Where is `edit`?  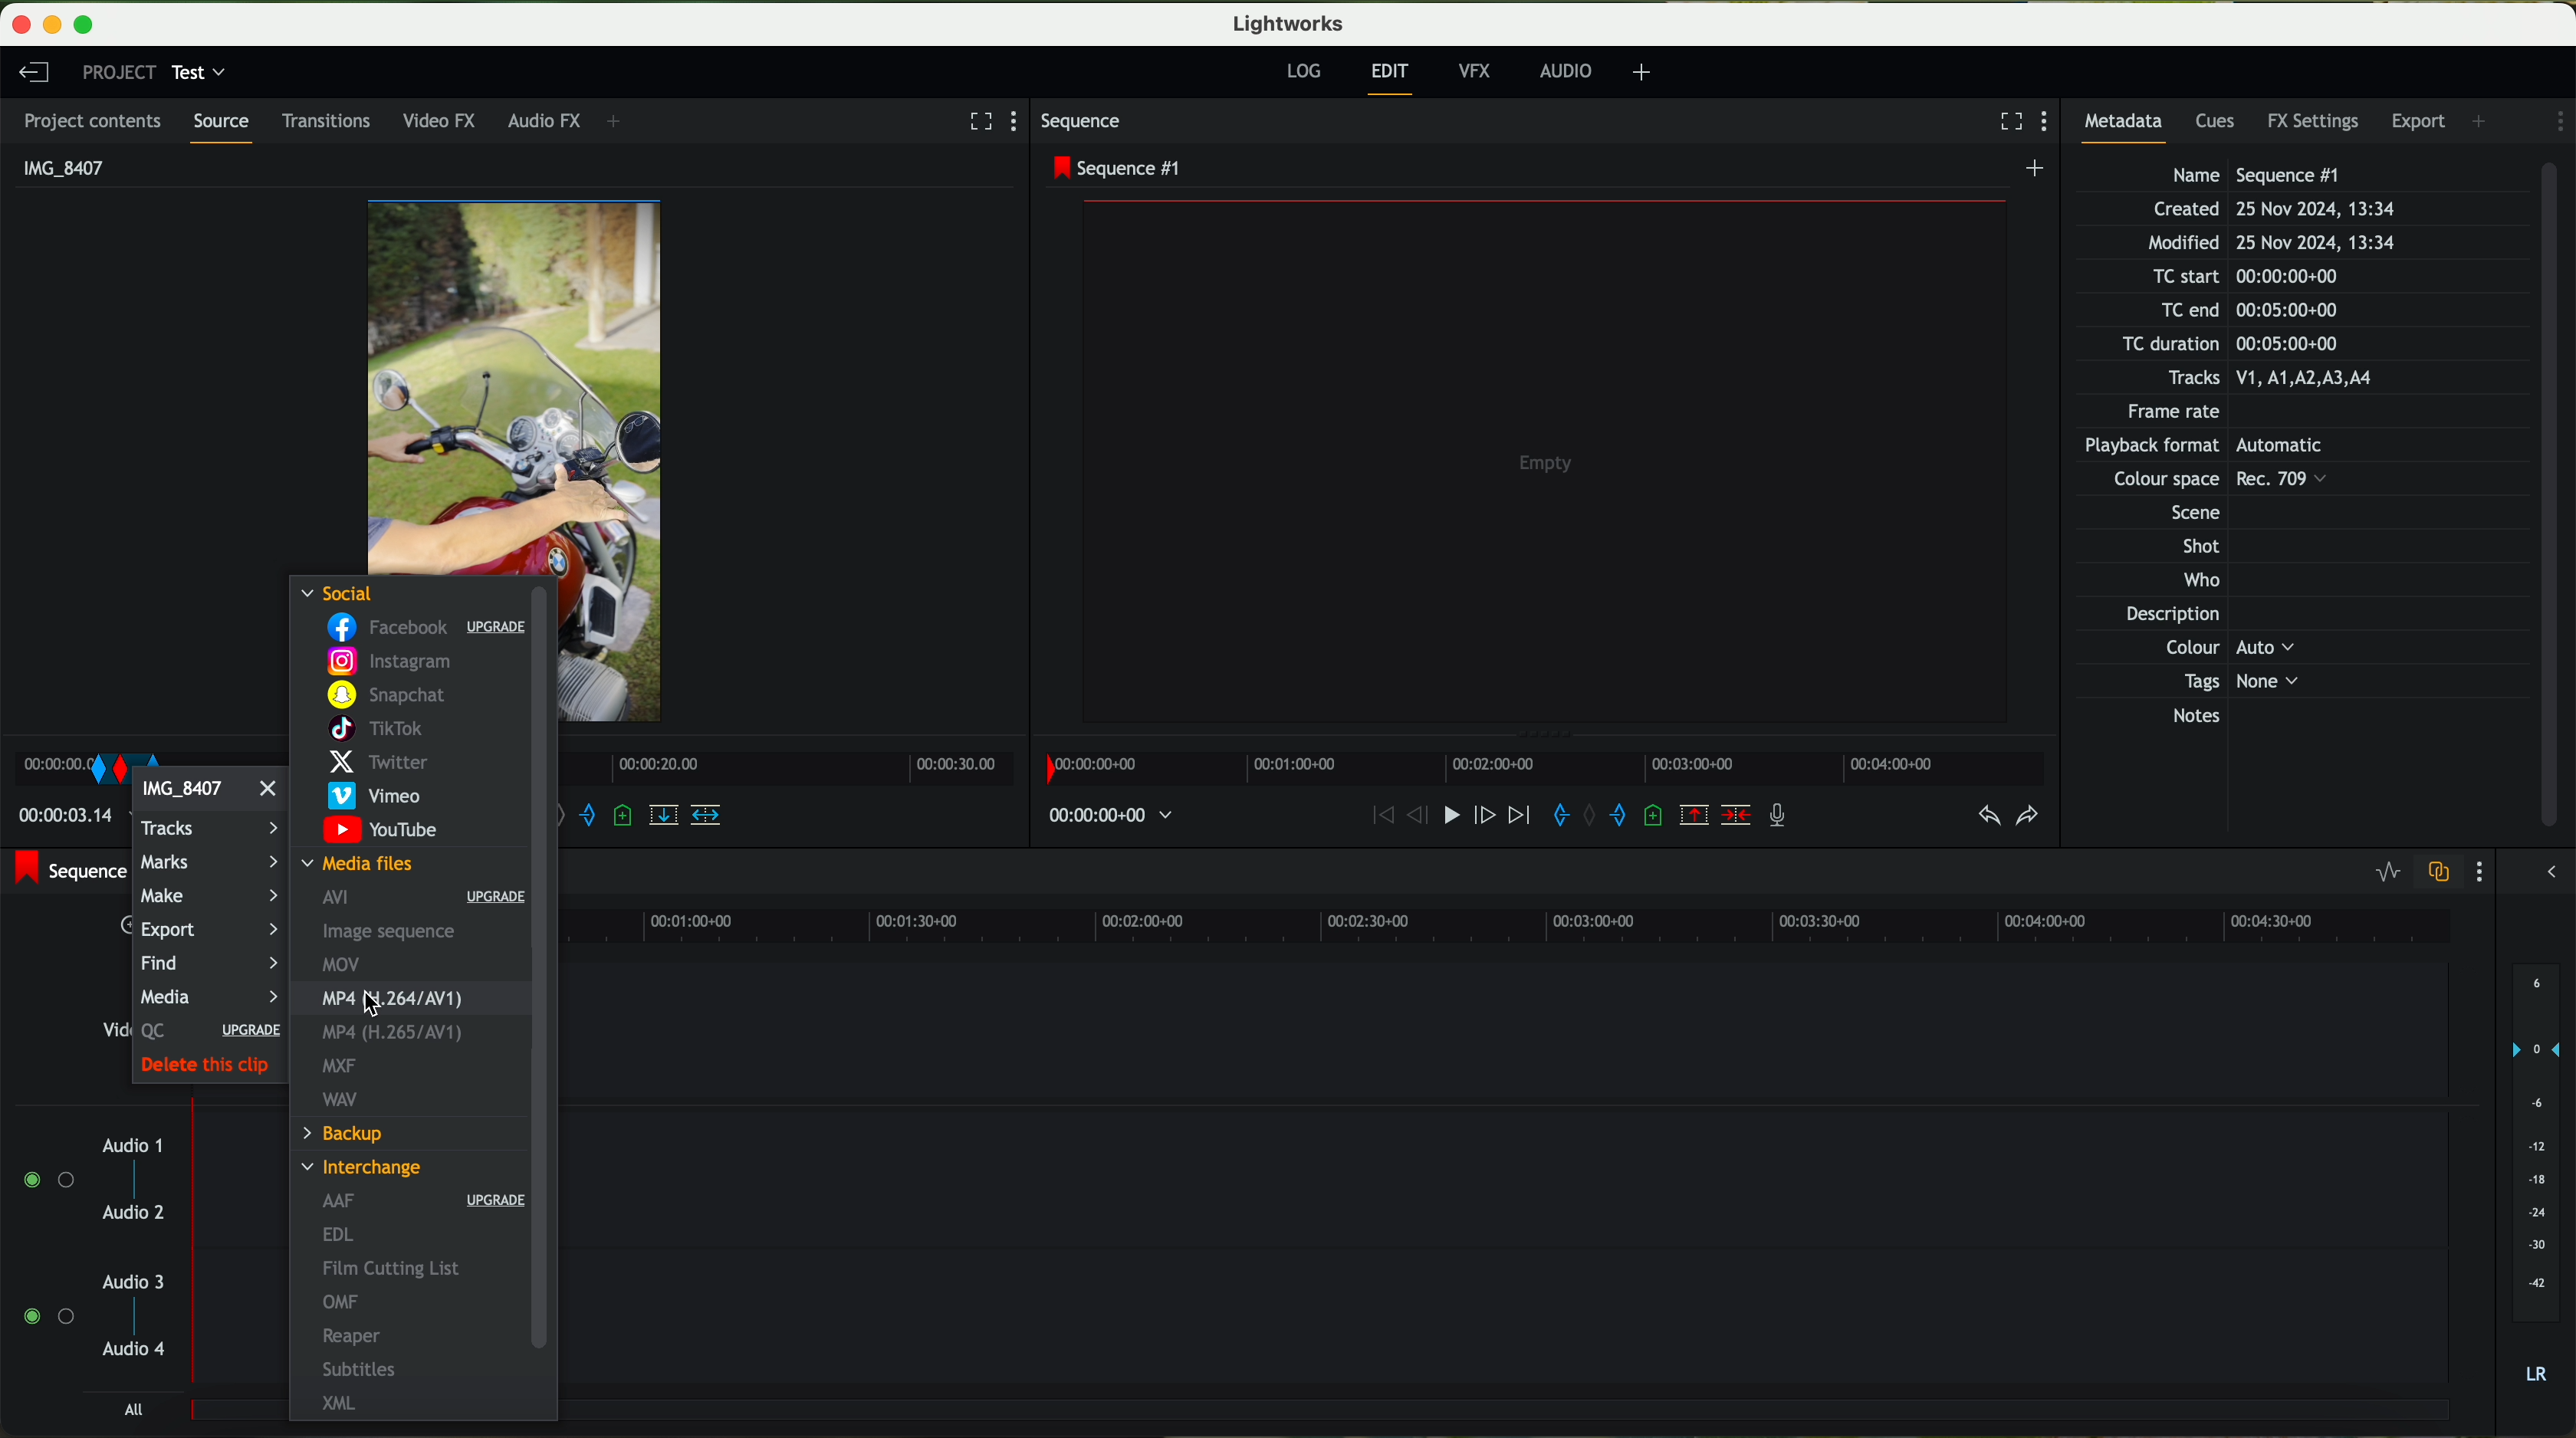 edit is located at coordinates (1392, 78).